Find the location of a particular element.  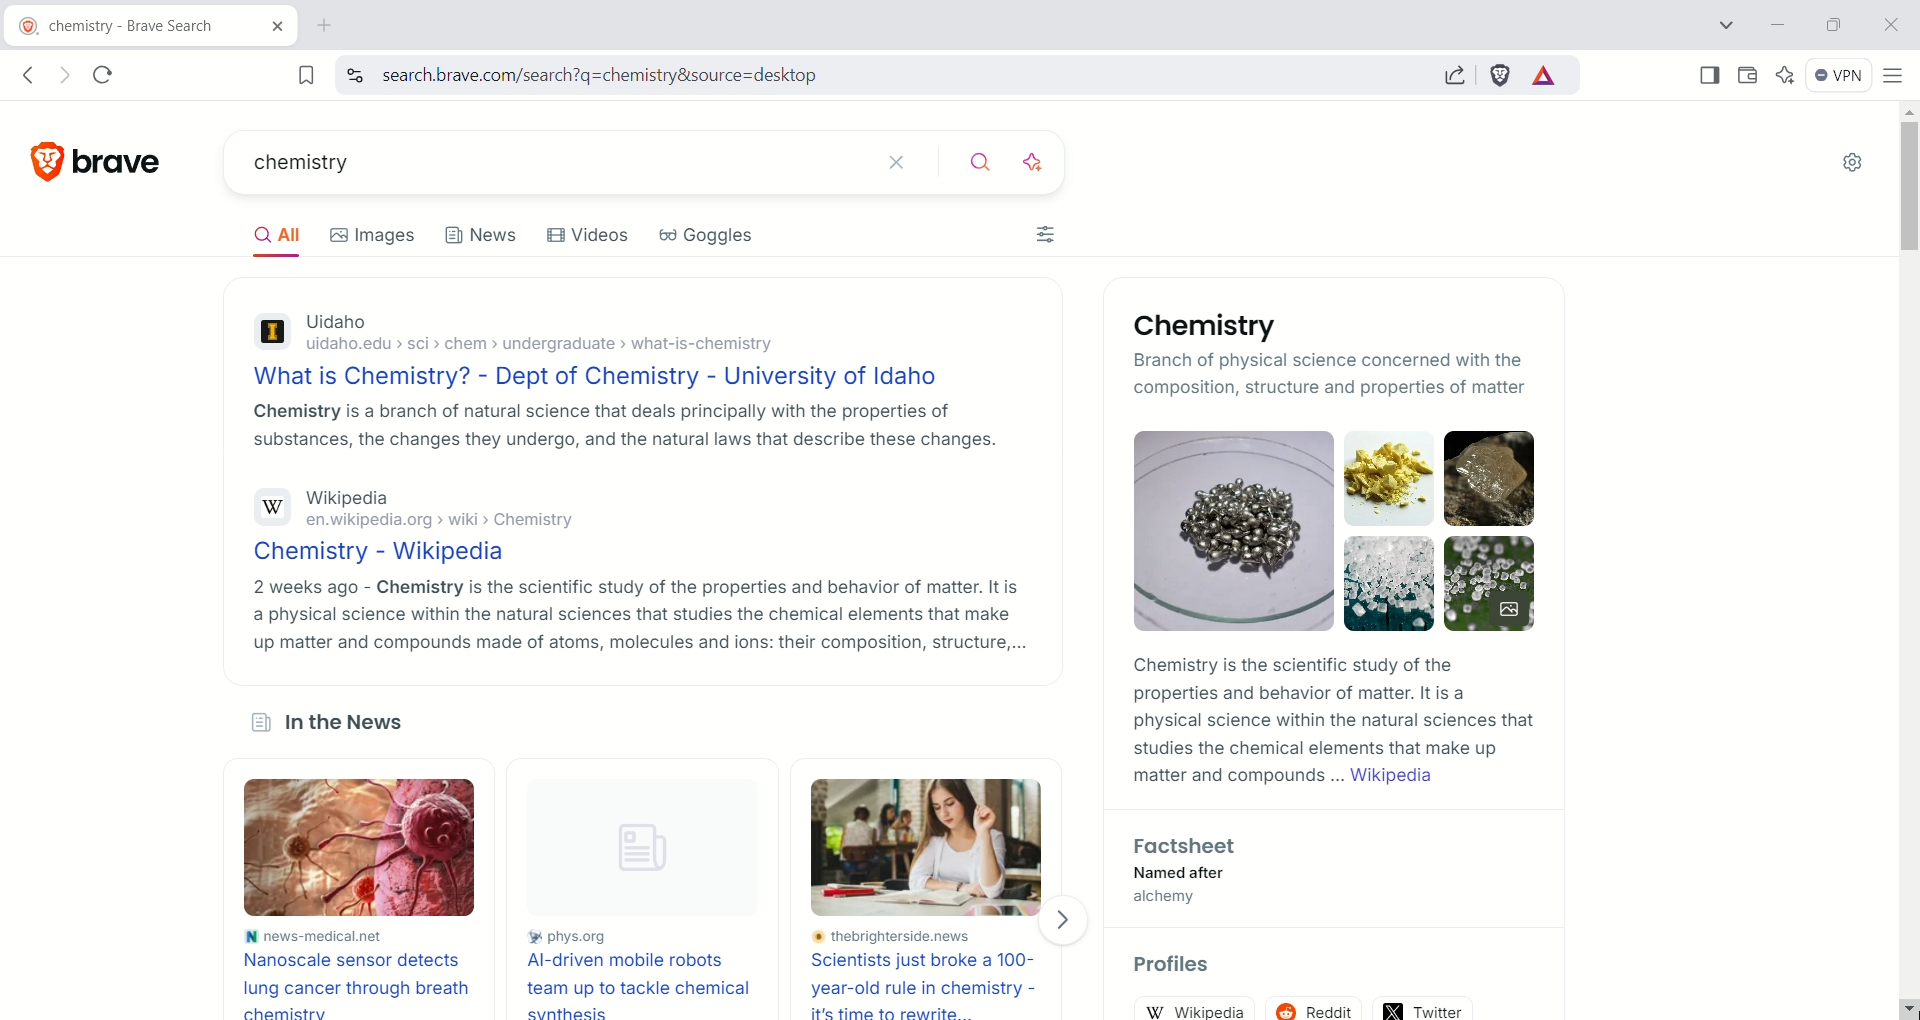

search tabs is located at coordinates (1730, 25).